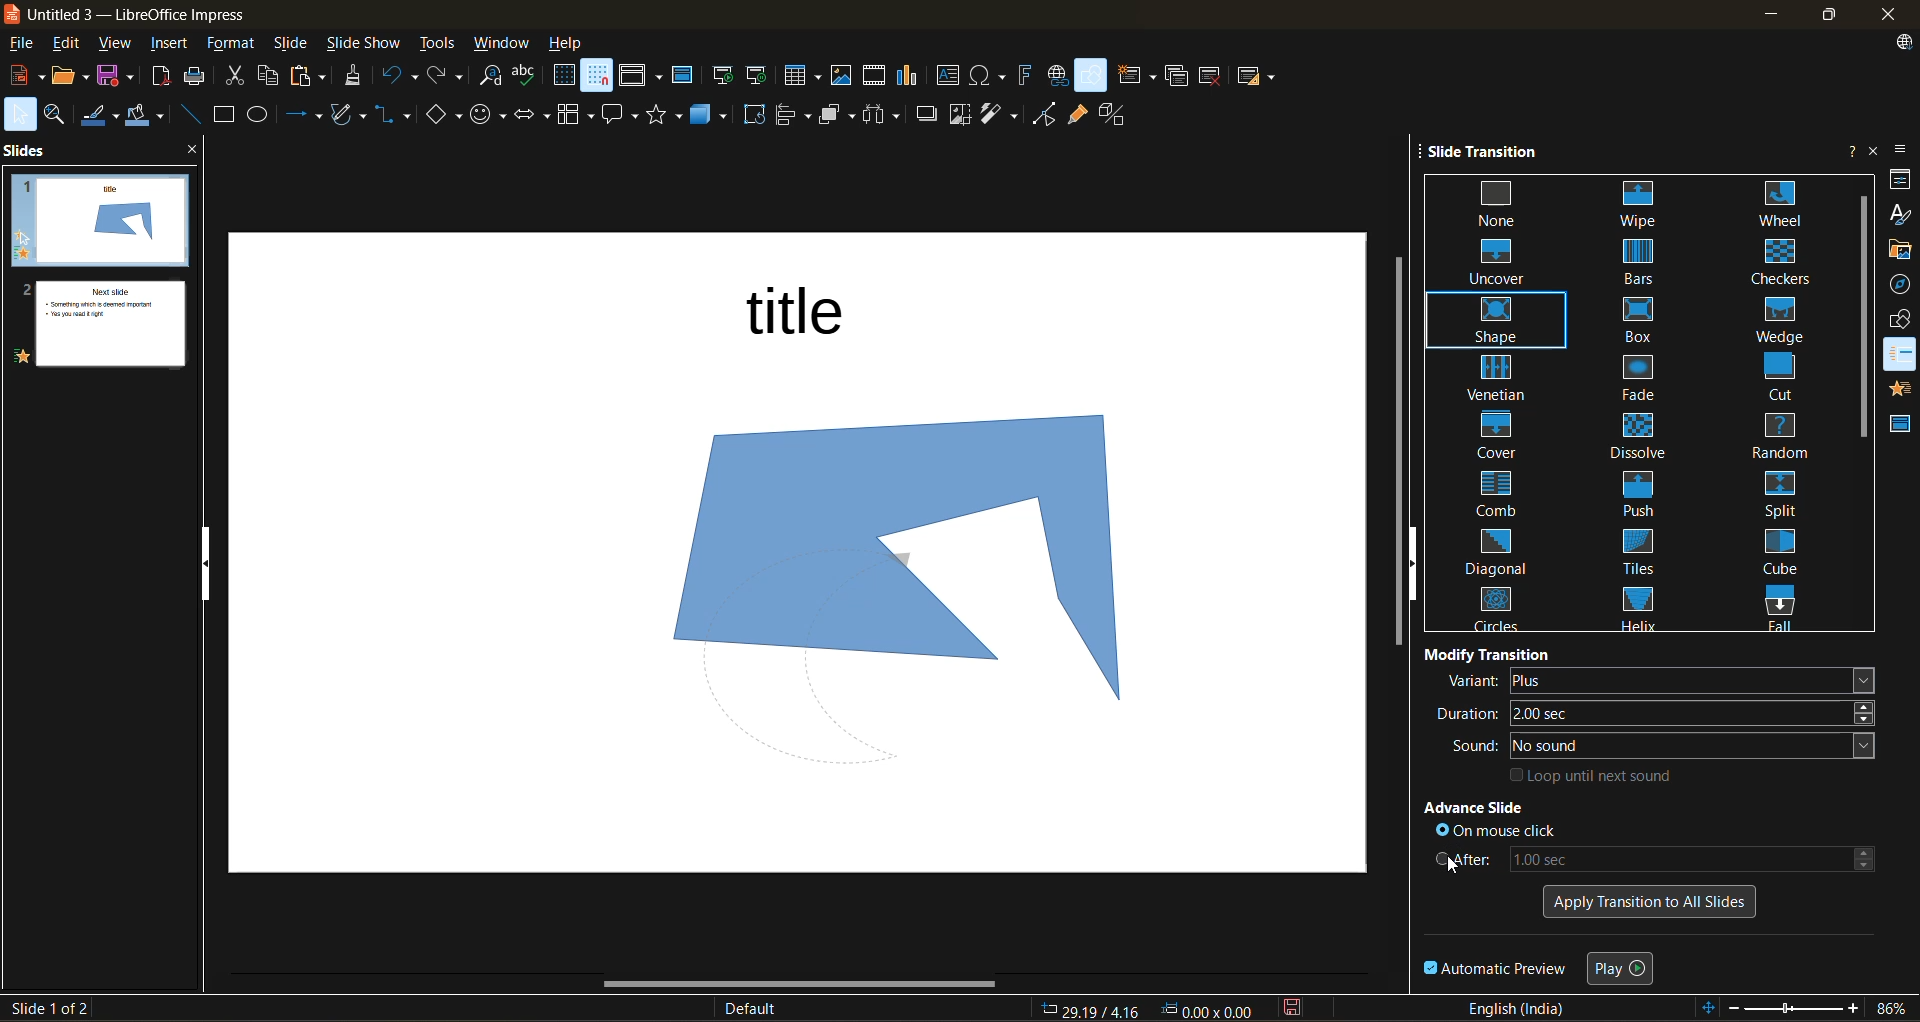 The height and width of the screenshot is (1022, 1920). Describe the element at coordinates (885, 115) in the screenshot. I see `distribute` at that location.